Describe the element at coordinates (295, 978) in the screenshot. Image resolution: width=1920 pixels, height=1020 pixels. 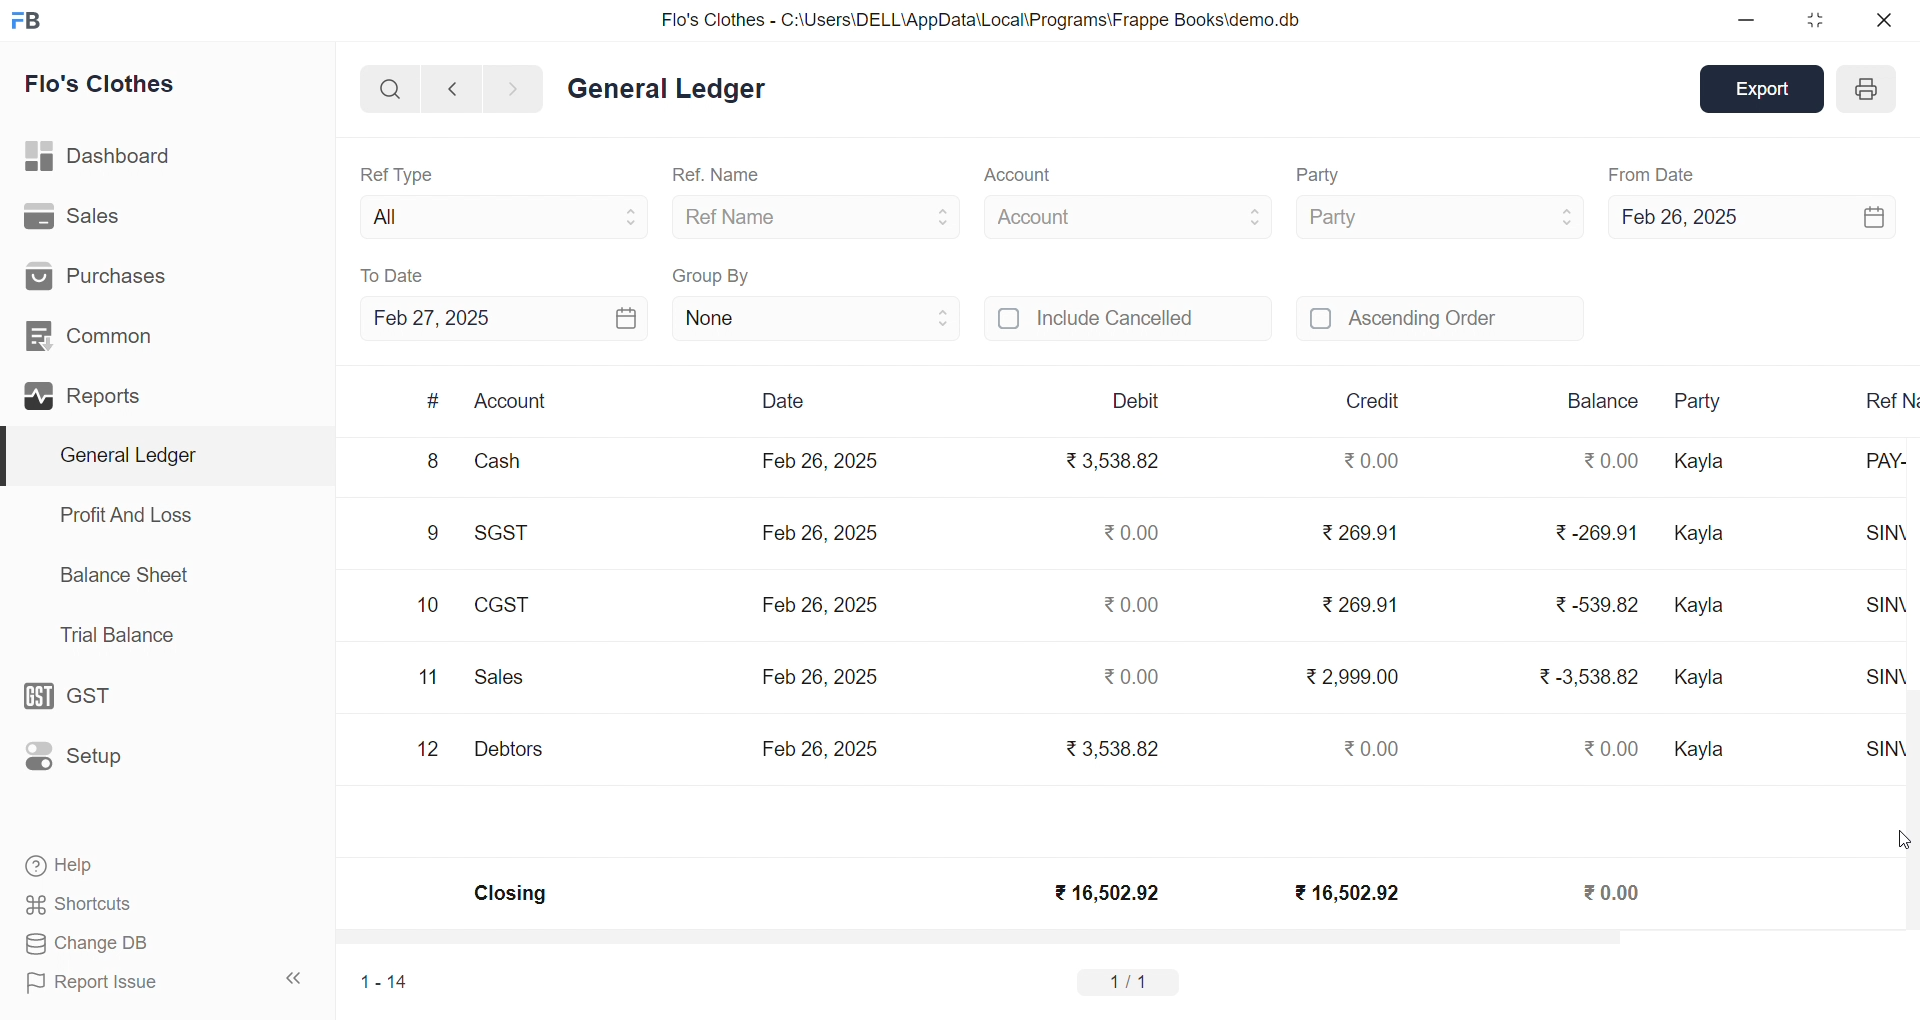
I see `COLLAPSE SIDE BAR` at that location.